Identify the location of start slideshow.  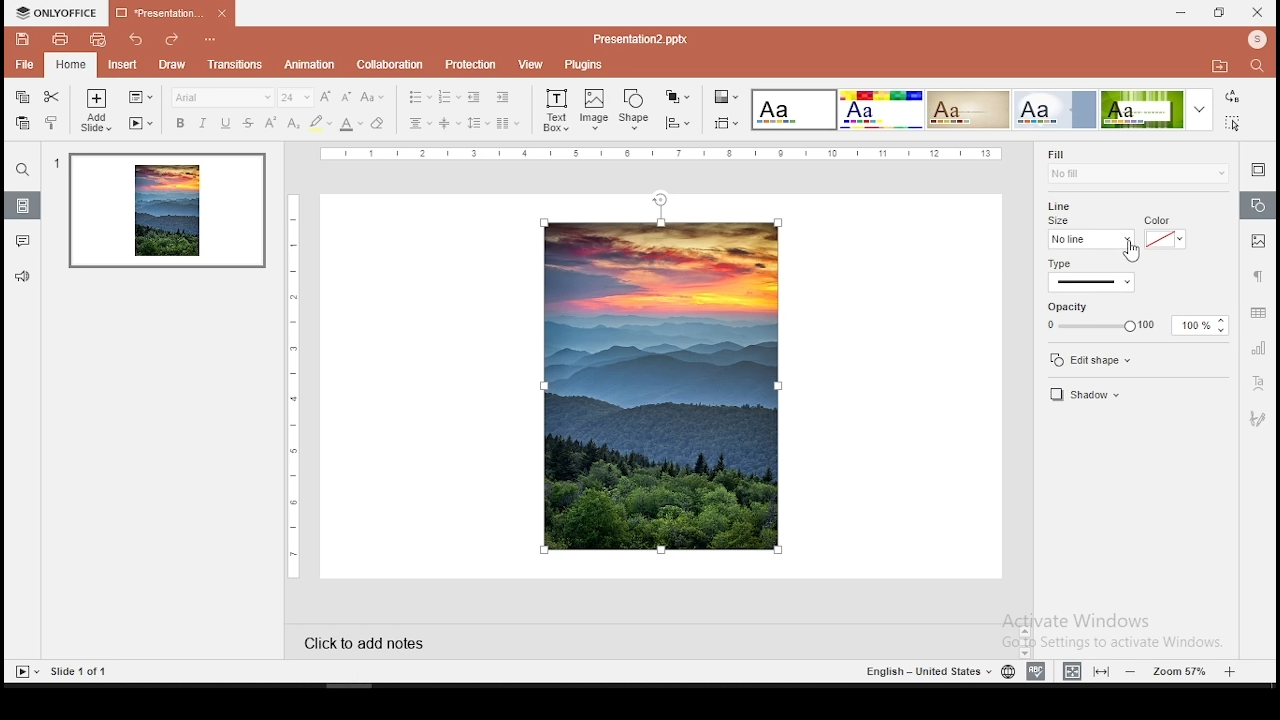
(26, 673).